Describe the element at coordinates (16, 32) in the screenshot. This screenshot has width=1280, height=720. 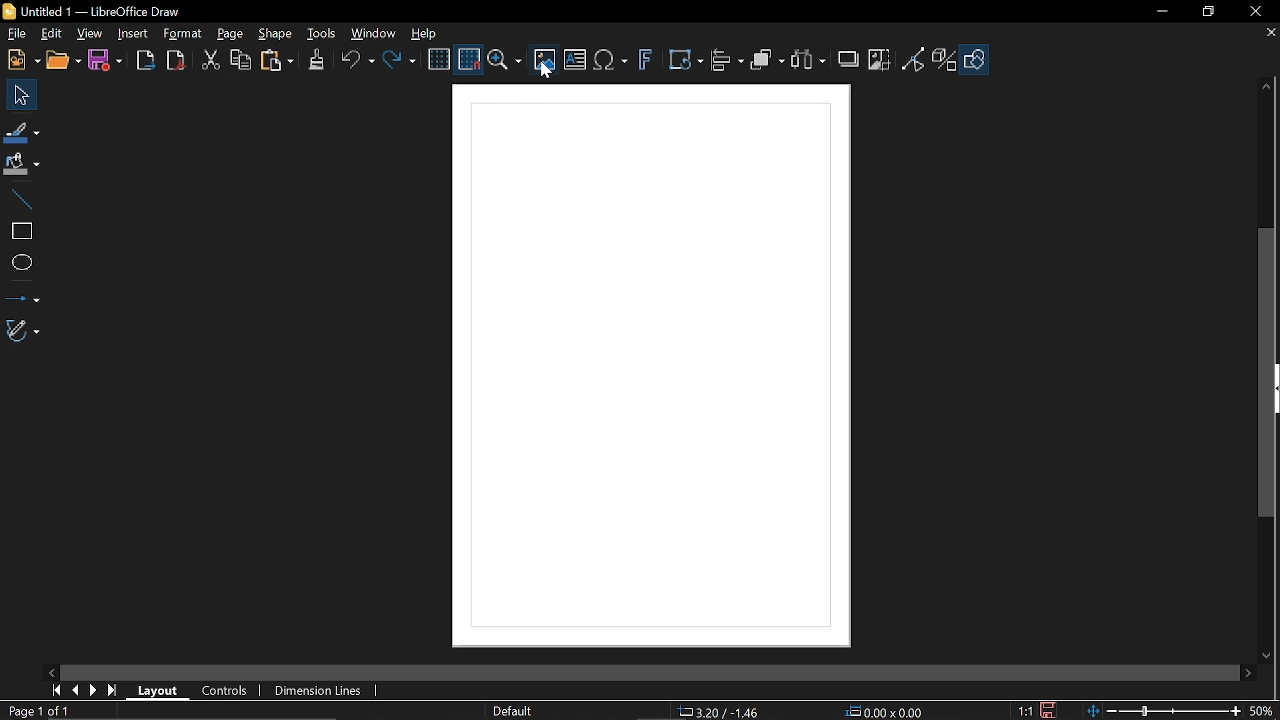
I see `File` at that location.